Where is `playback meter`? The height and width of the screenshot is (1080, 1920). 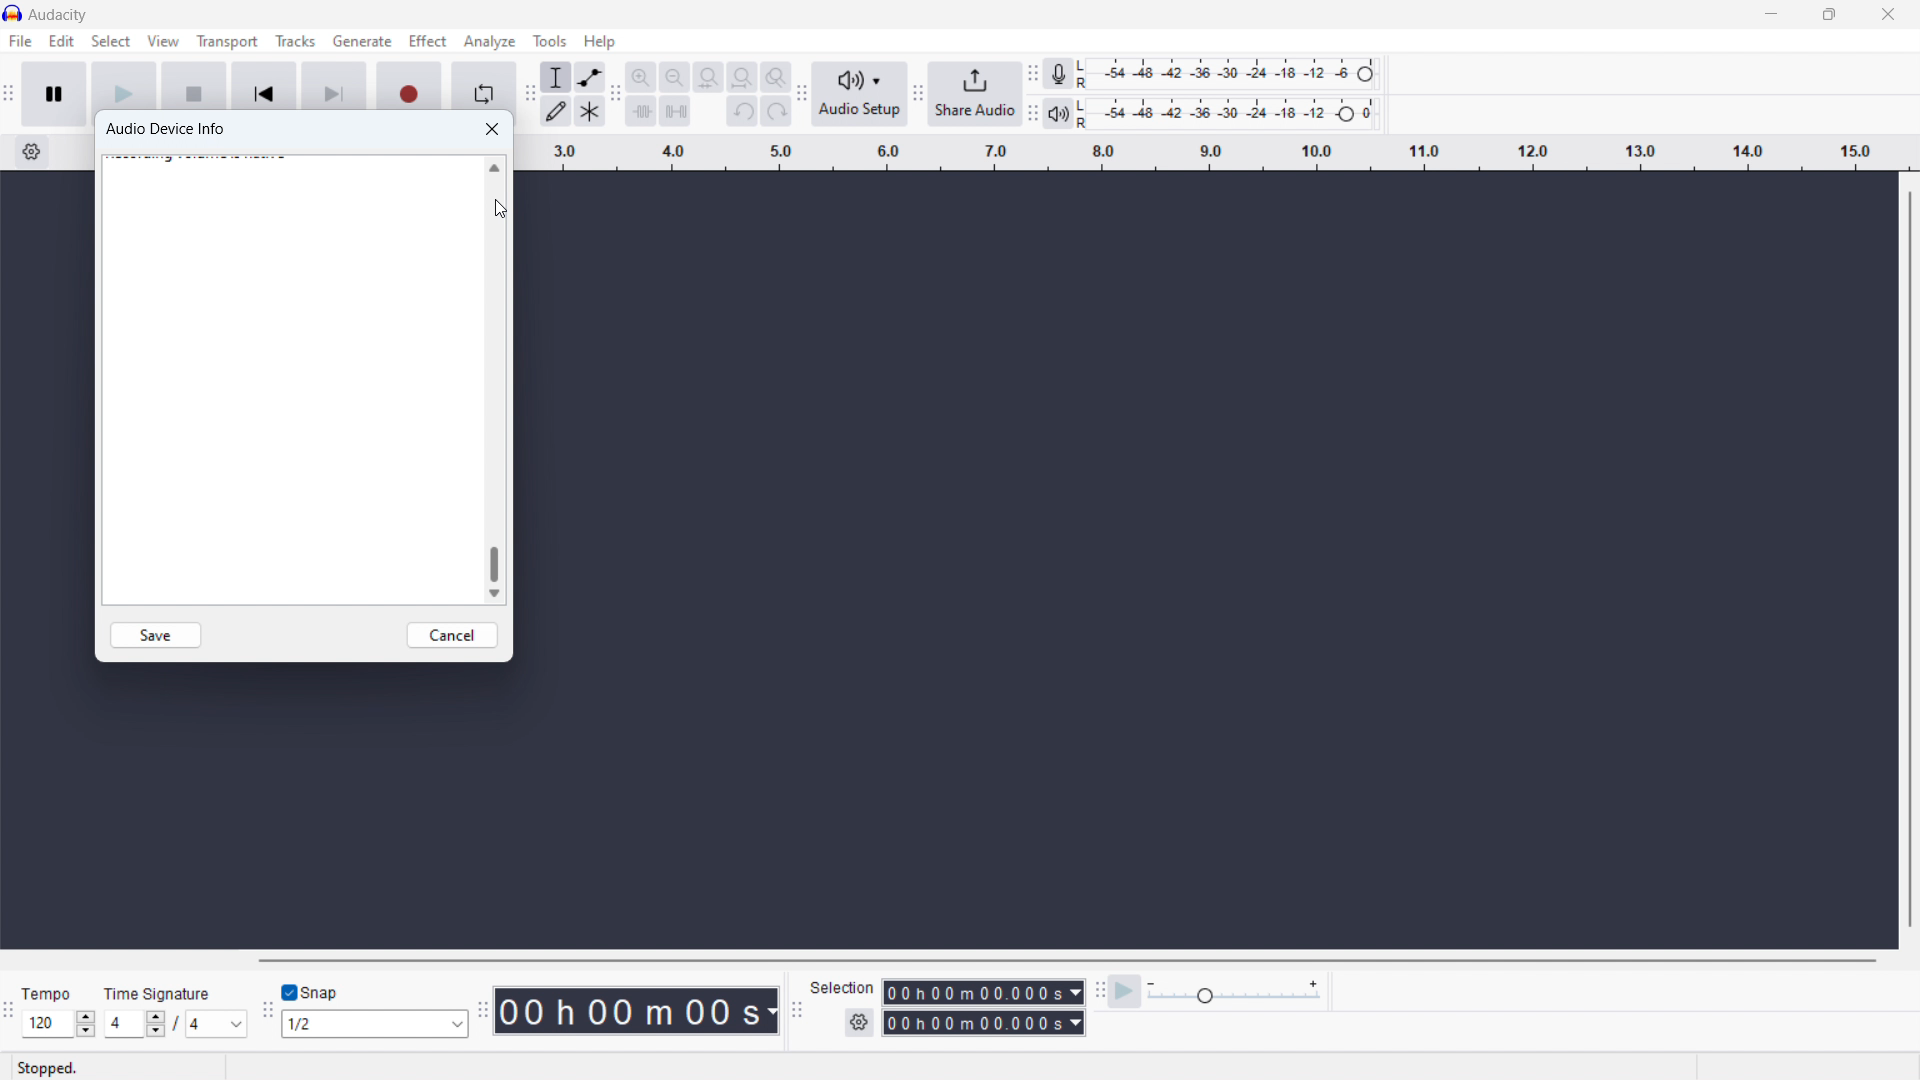 playback meter is located at coordinates (1059, 115).